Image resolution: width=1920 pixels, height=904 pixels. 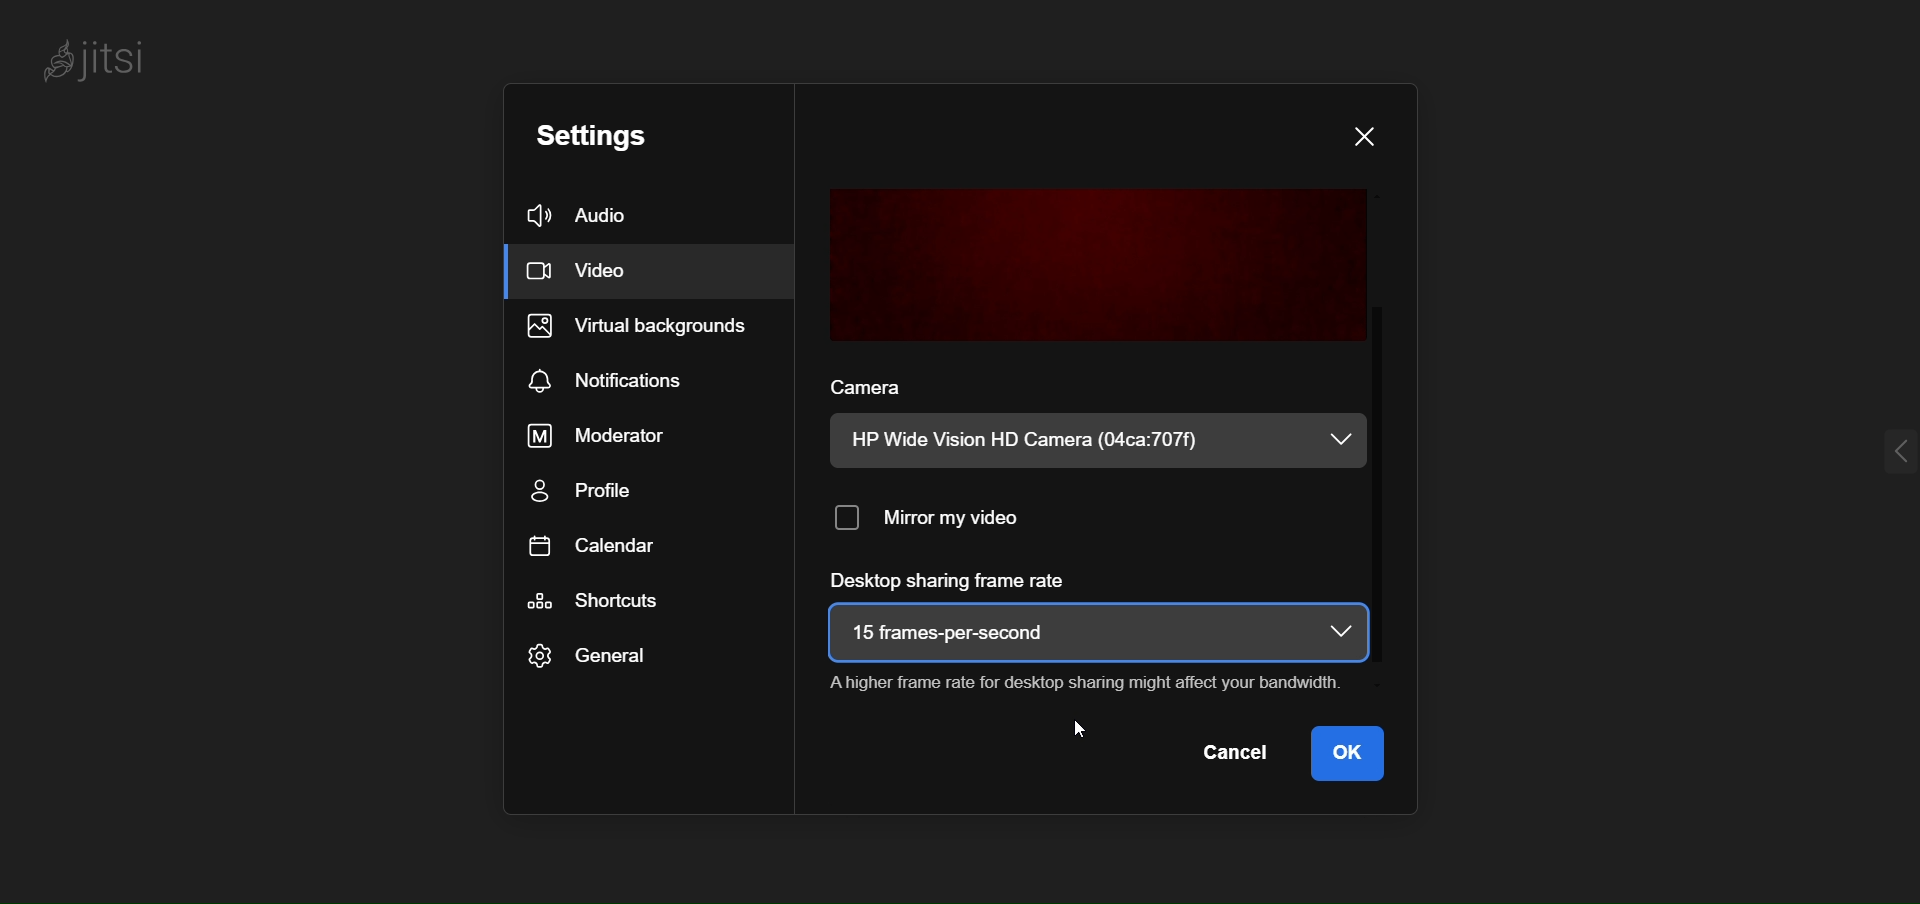 What do you see at coordinates (596, 490) in the screenshot?
I see `profile` at bounding box center [596, 490].